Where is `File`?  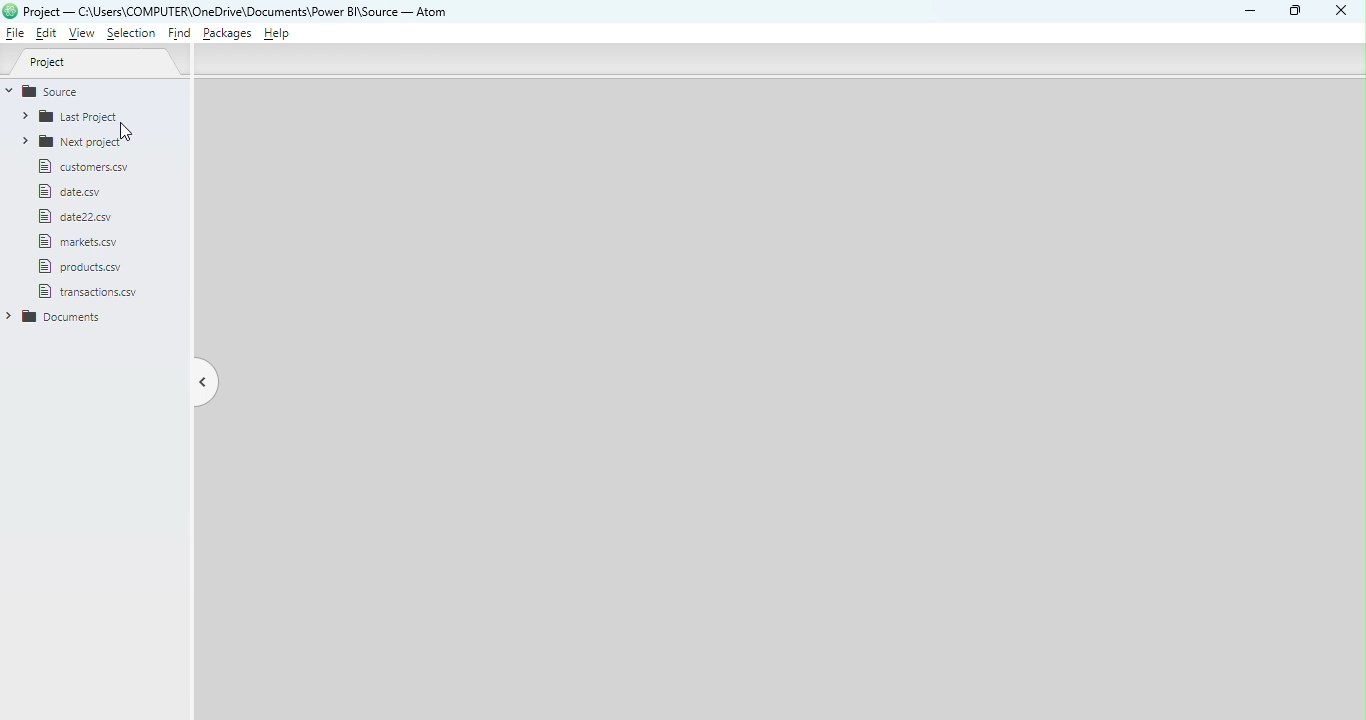
File is located at coordinates (74, 193).